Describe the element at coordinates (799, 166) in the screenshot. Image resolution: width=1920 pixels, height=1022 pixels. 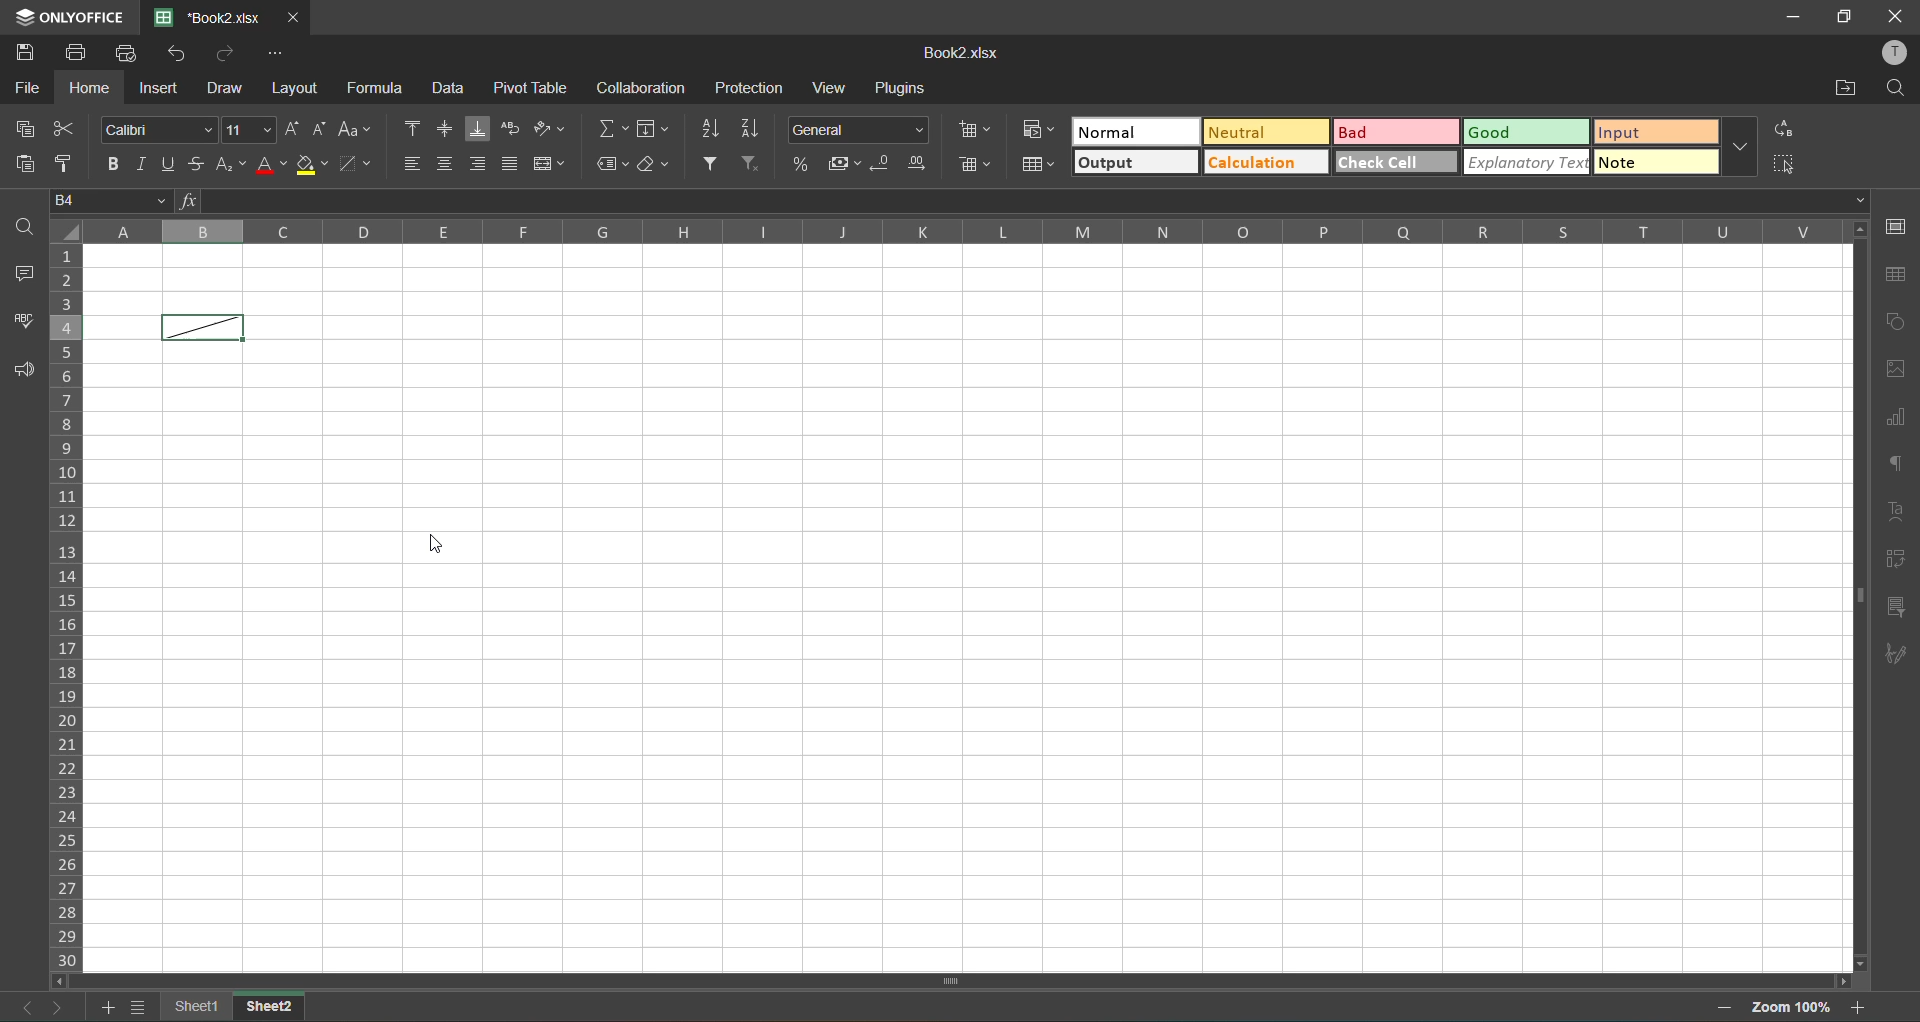
I see `percent` at that location.